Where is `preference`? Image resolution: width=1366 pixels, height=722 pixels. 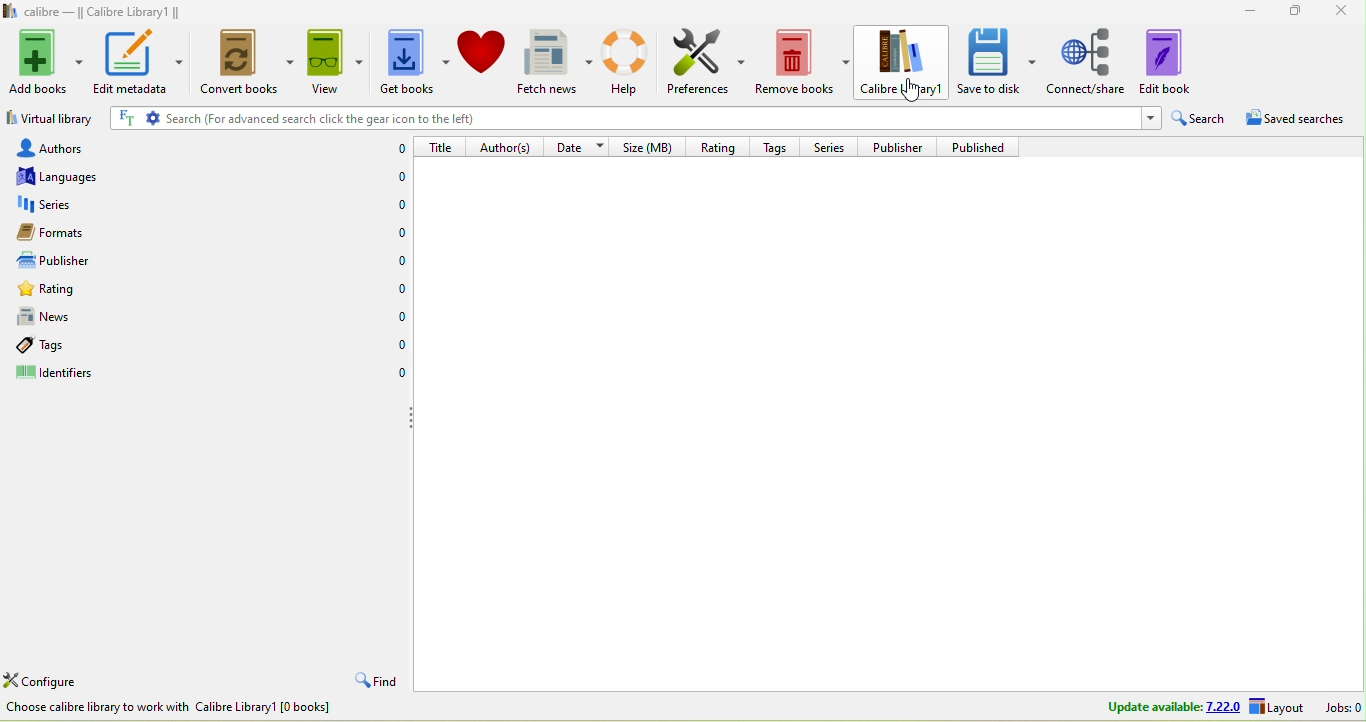 preference is located at coordinates (707, 63).